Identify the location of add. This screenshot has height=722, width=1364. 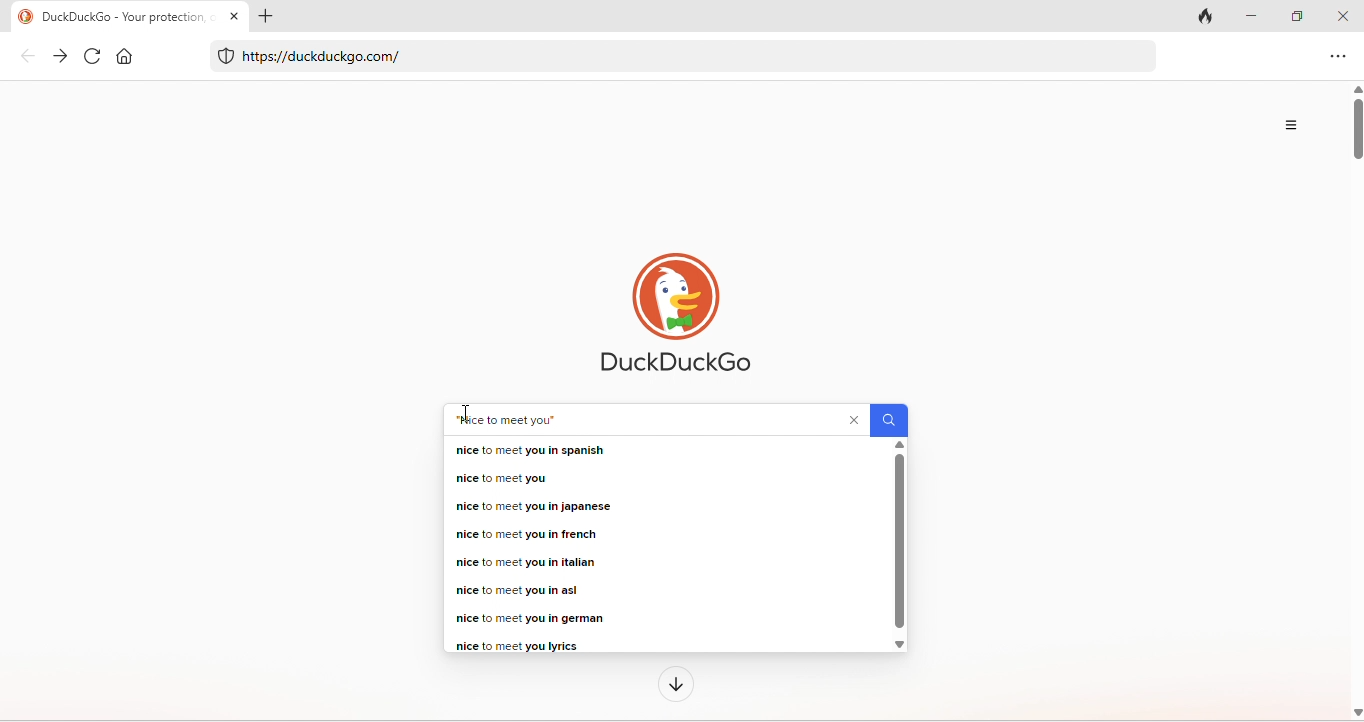
(266, 15).